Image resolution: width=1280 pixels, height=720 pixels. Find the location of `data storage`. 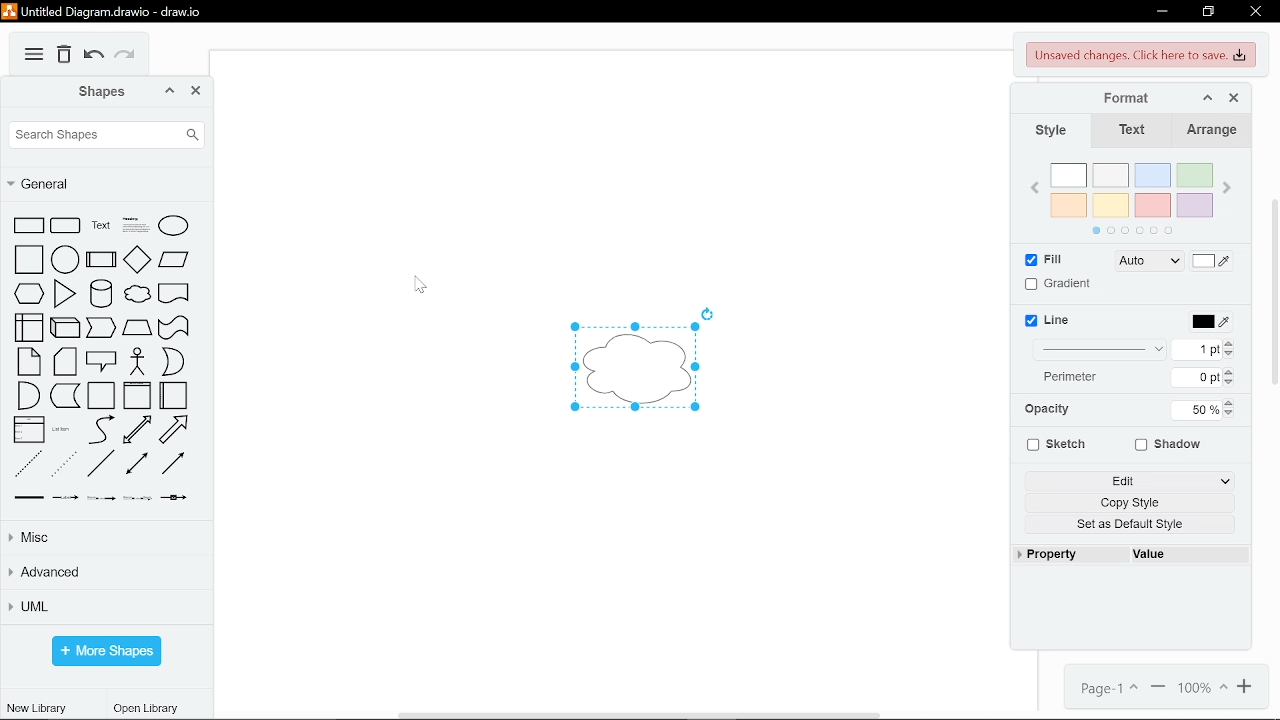

data storage is located at coordinates (66, 396).